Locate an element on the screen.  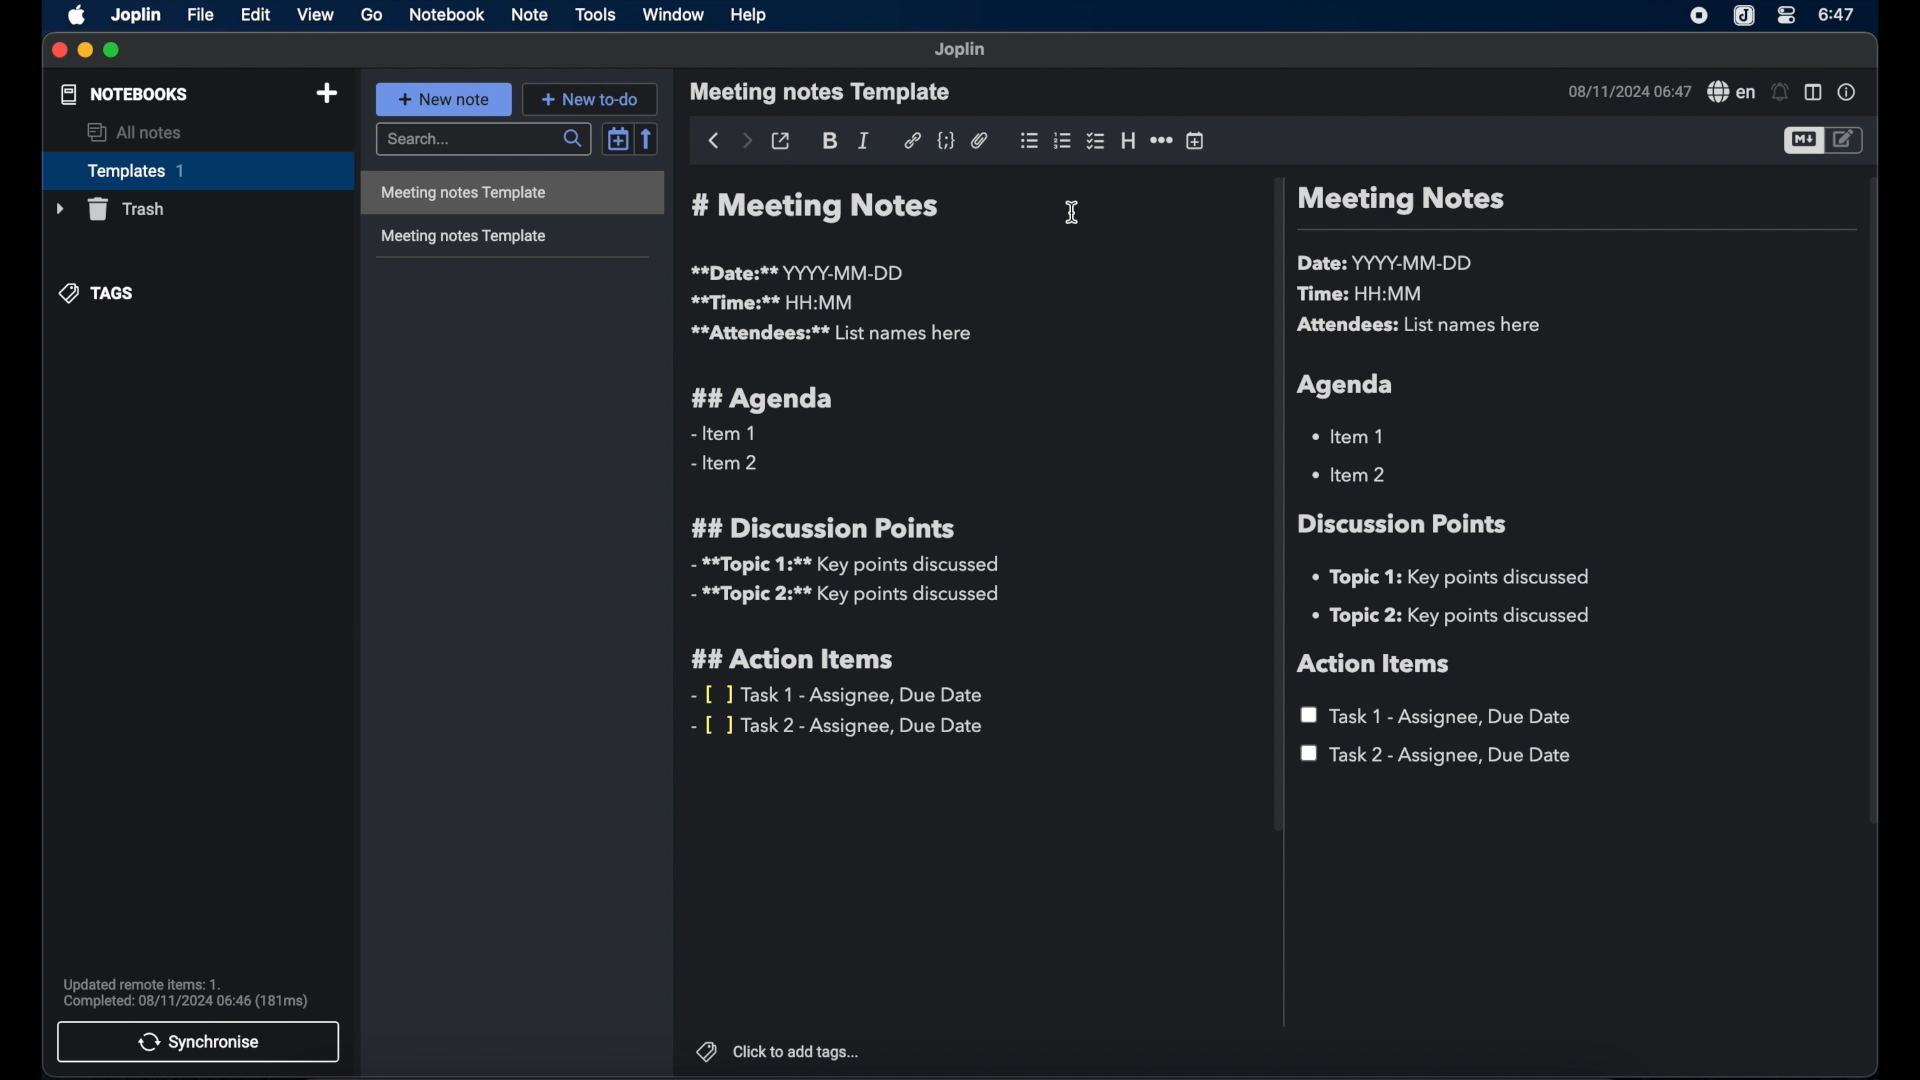
item 2 is located at coordinates (1351, 474).